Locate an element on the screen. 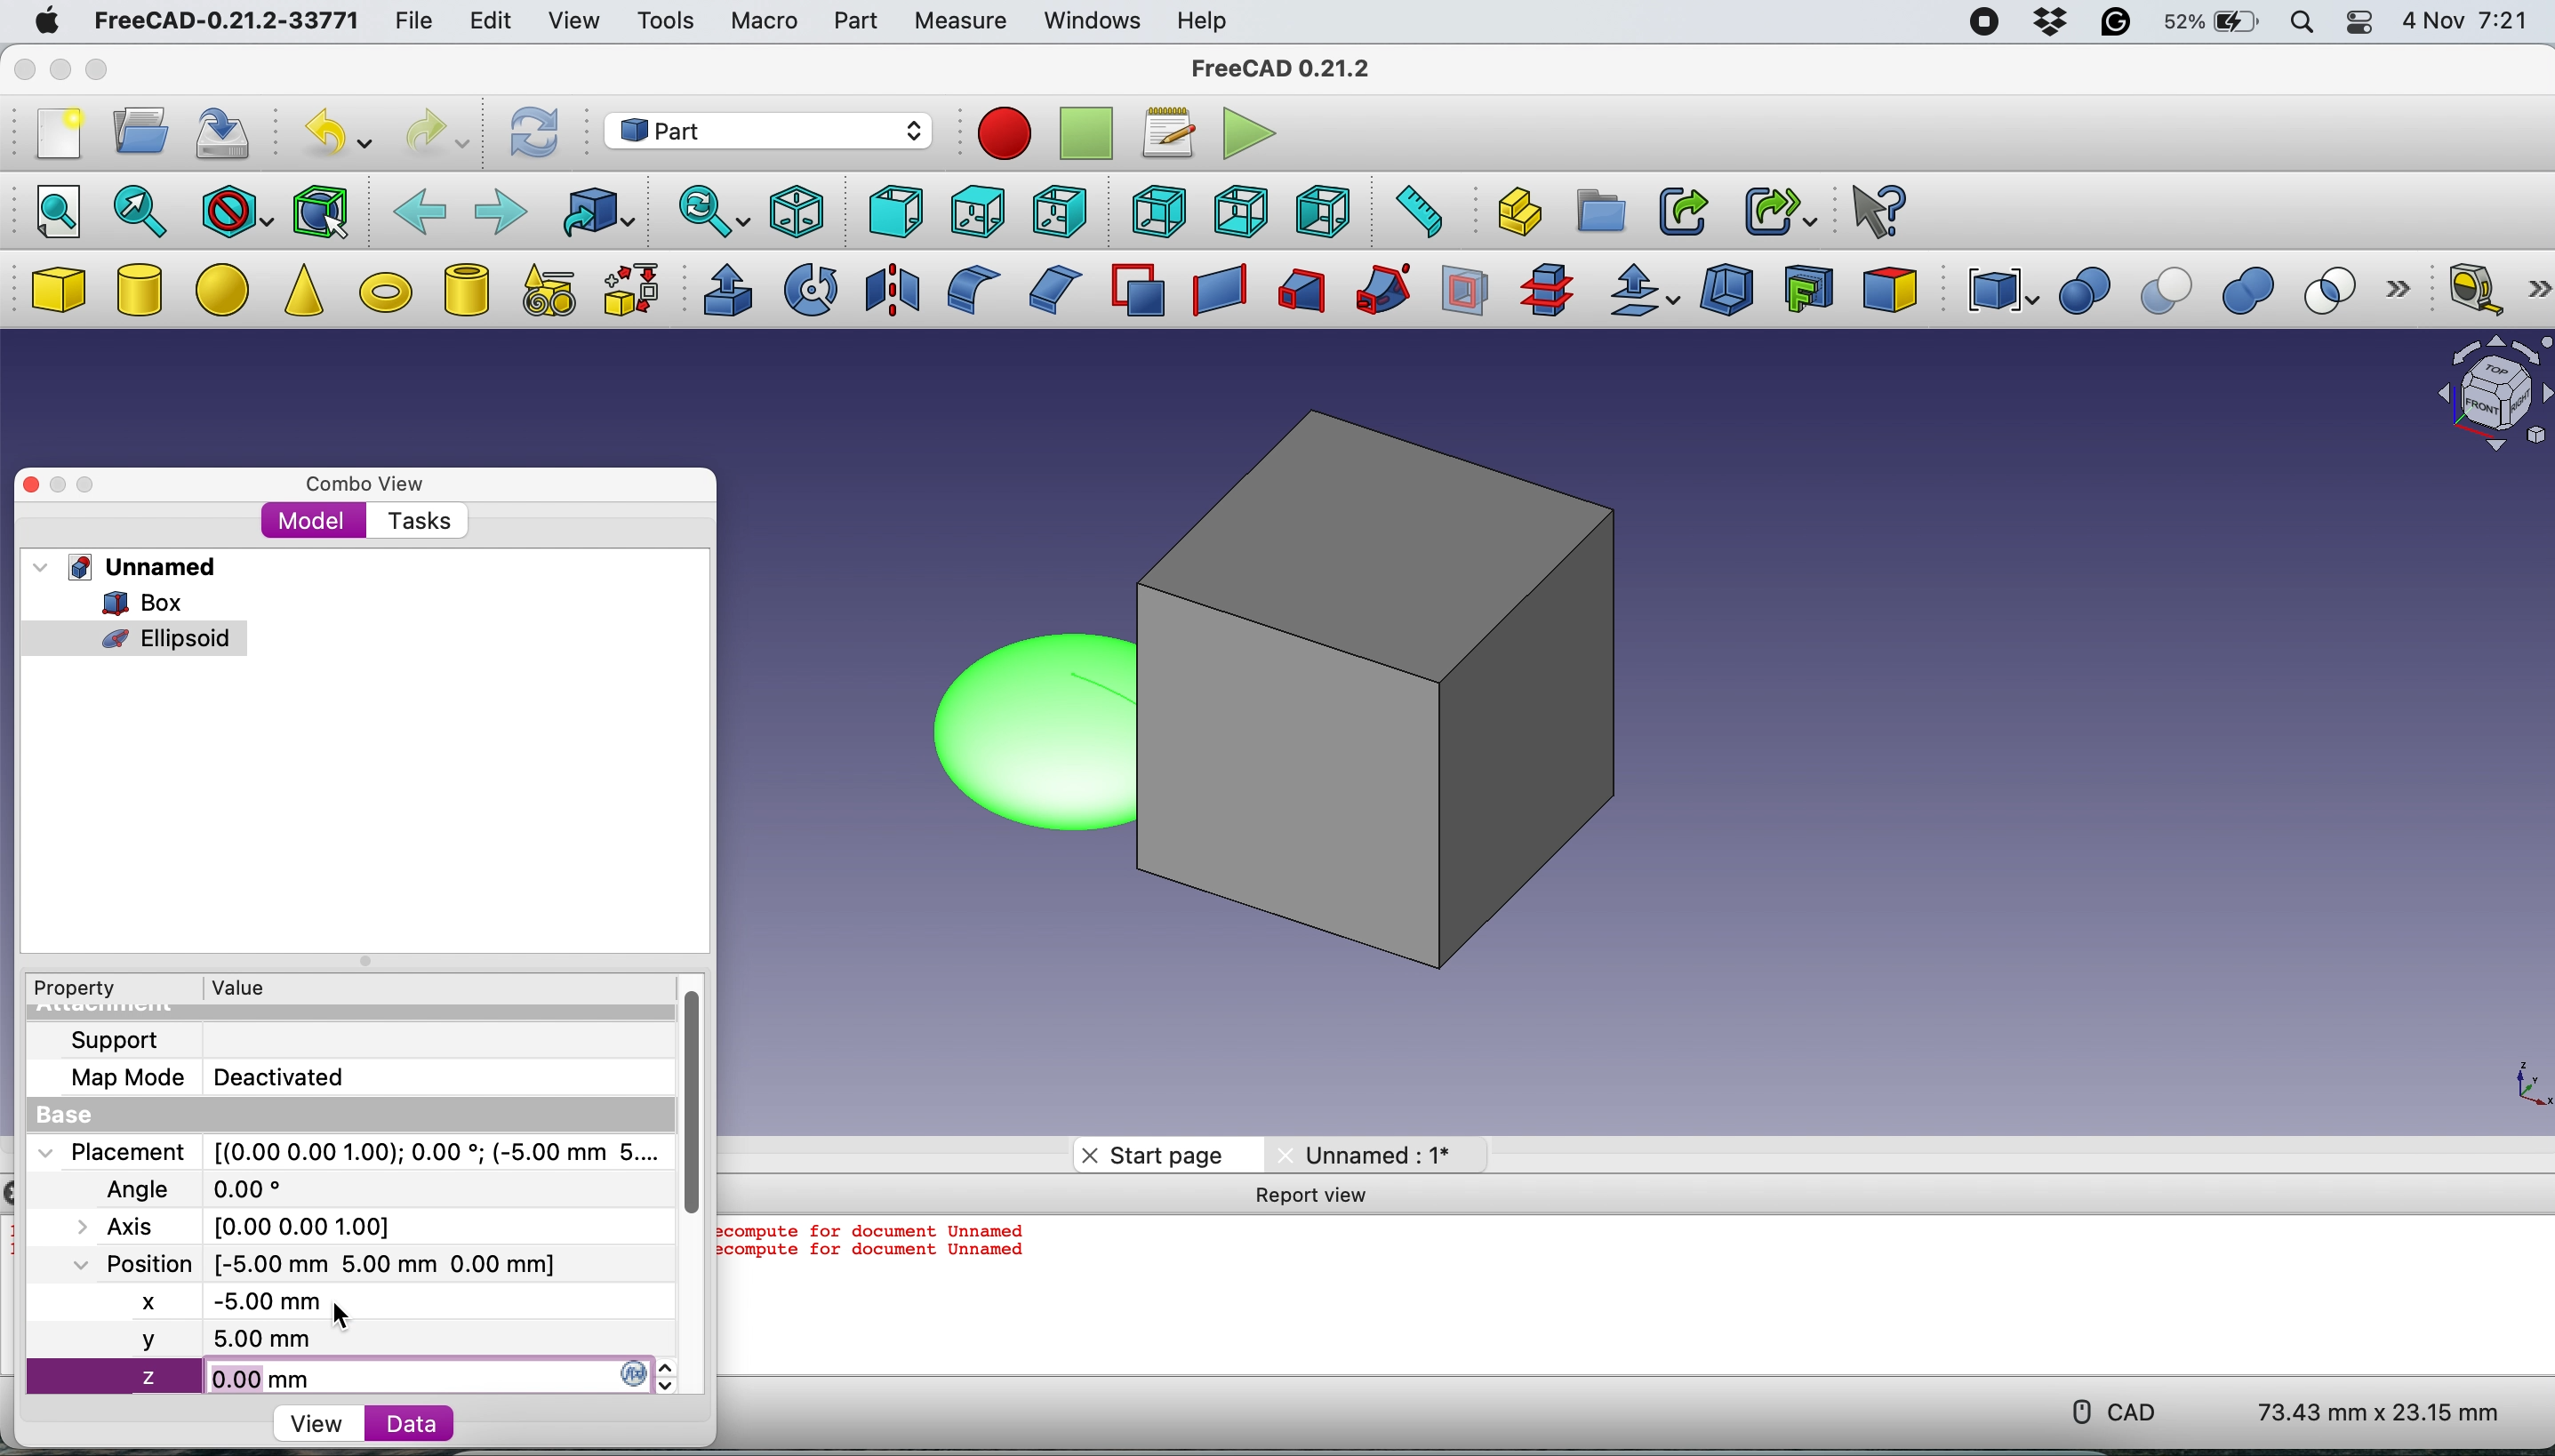 The height and width of the screenshot is (1456, 2555). measure is located at coordinates (958, 22).